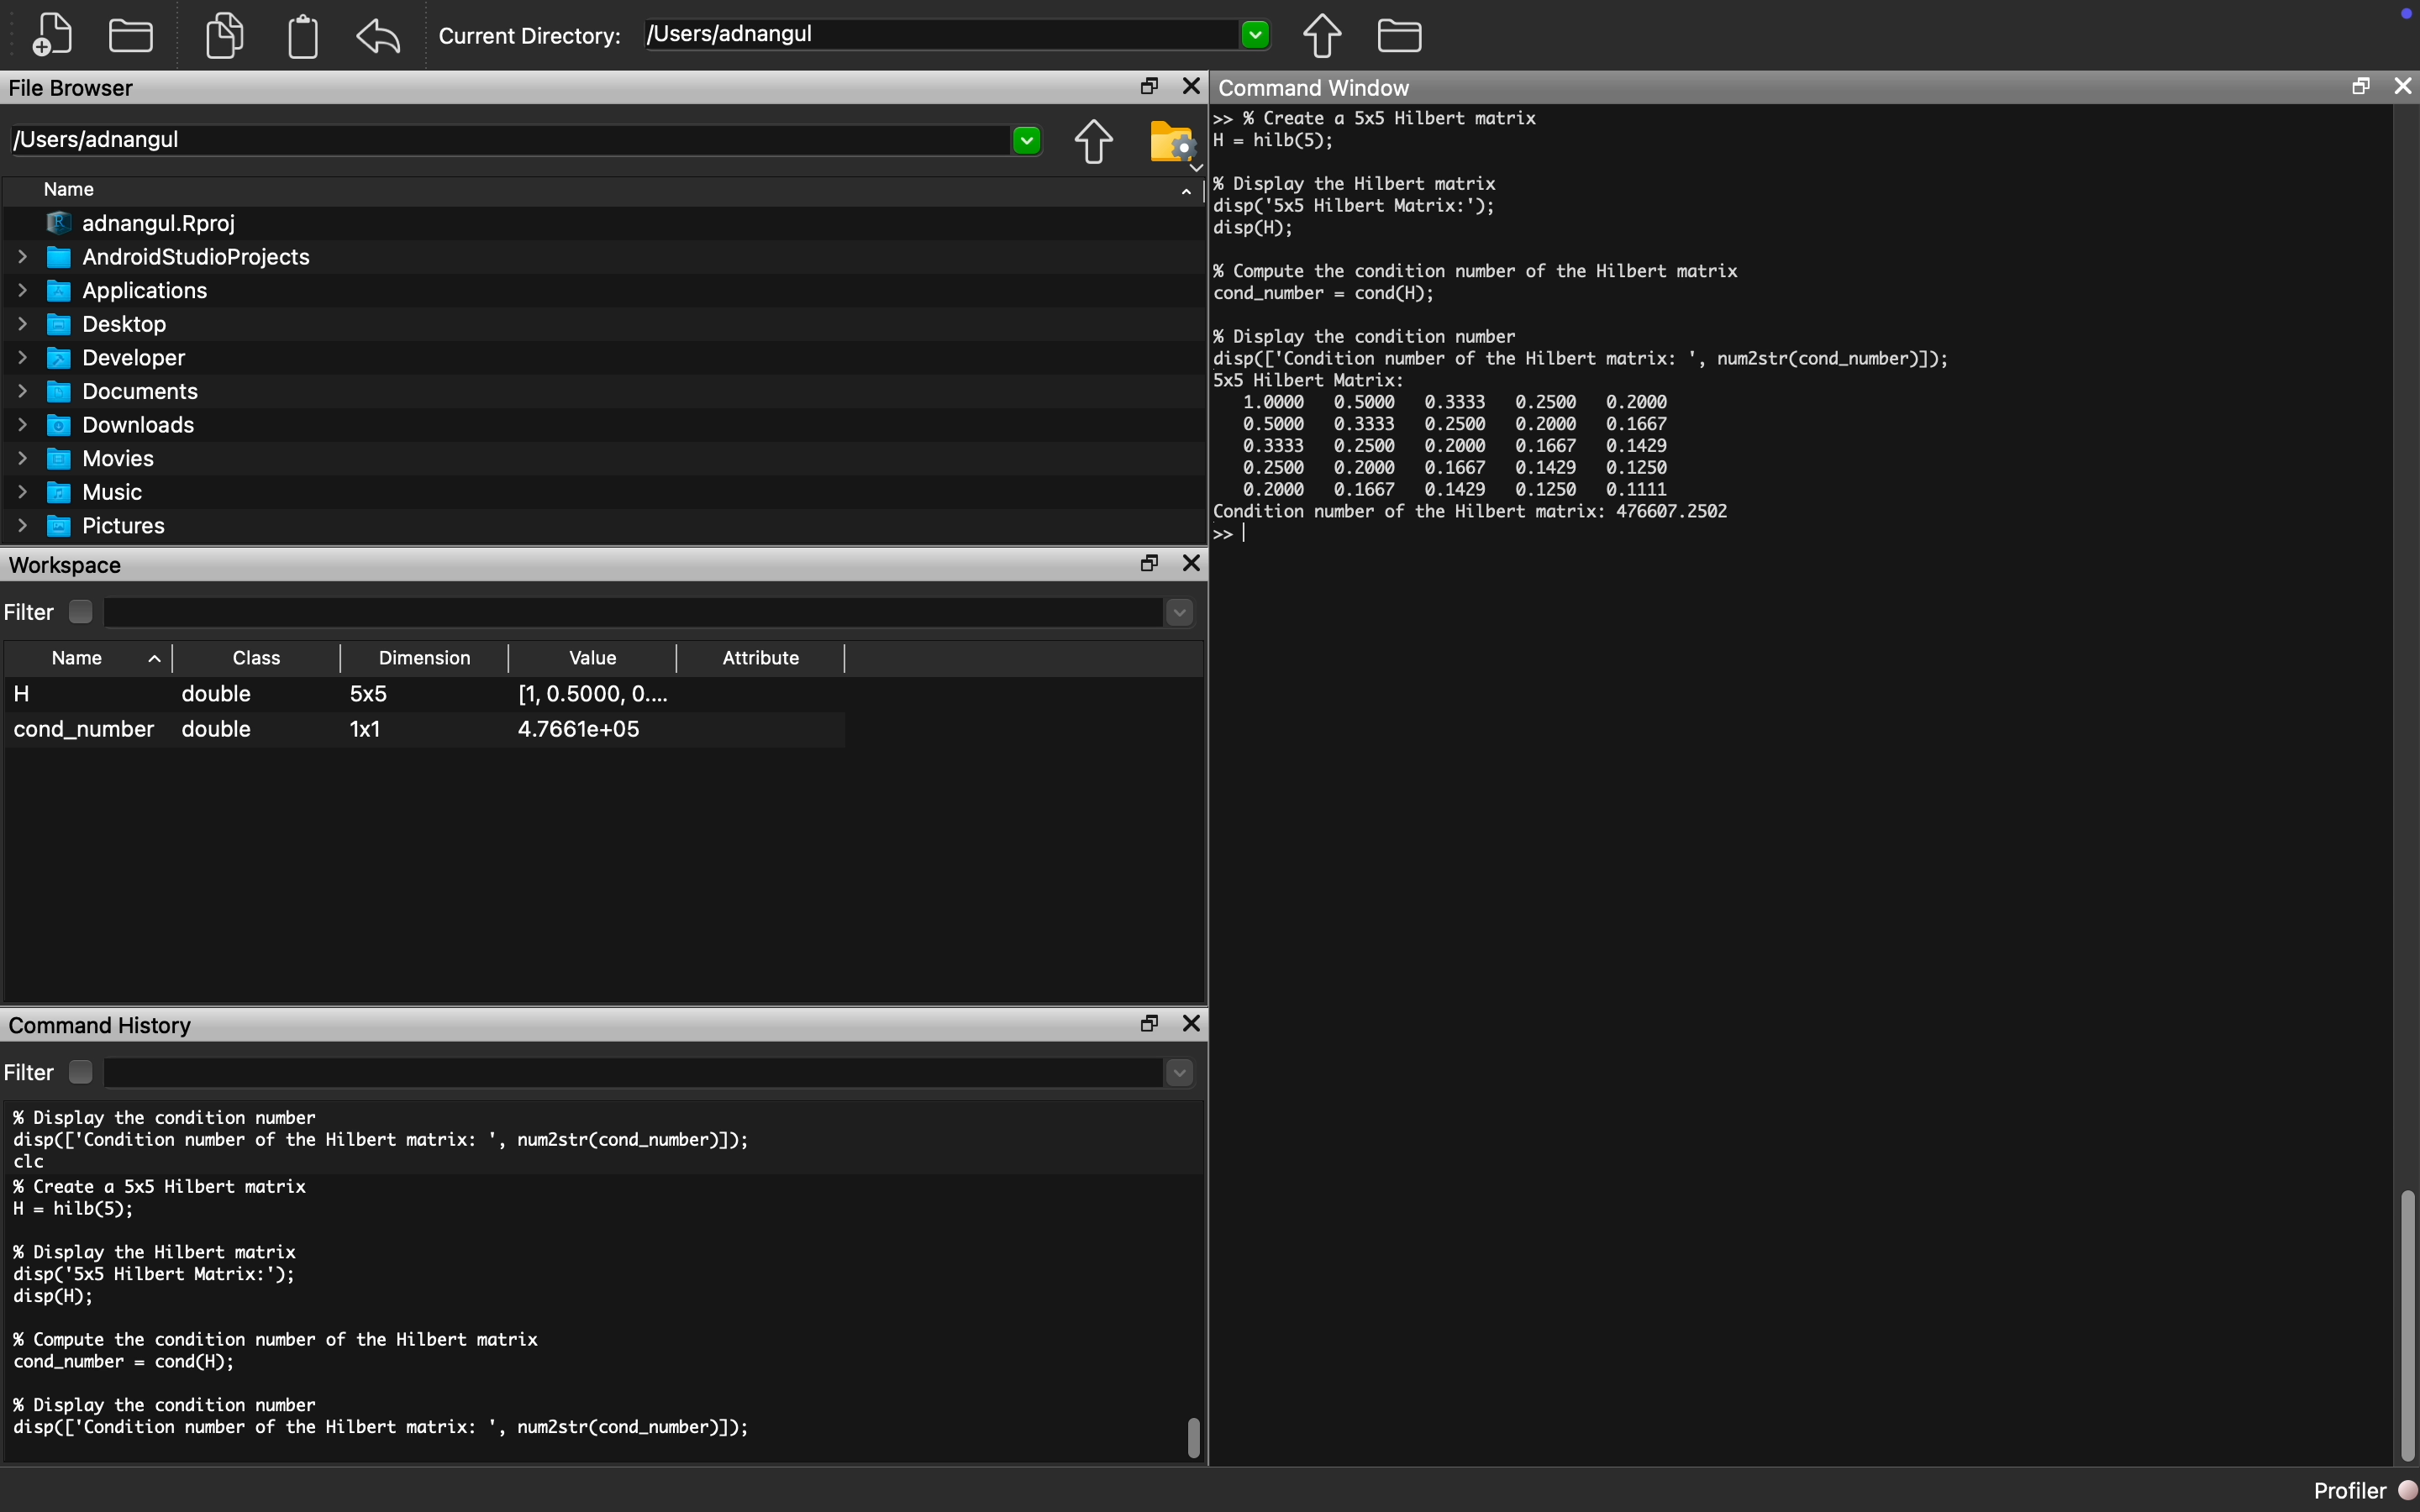  I want to click on Close, so click(2403, 87).